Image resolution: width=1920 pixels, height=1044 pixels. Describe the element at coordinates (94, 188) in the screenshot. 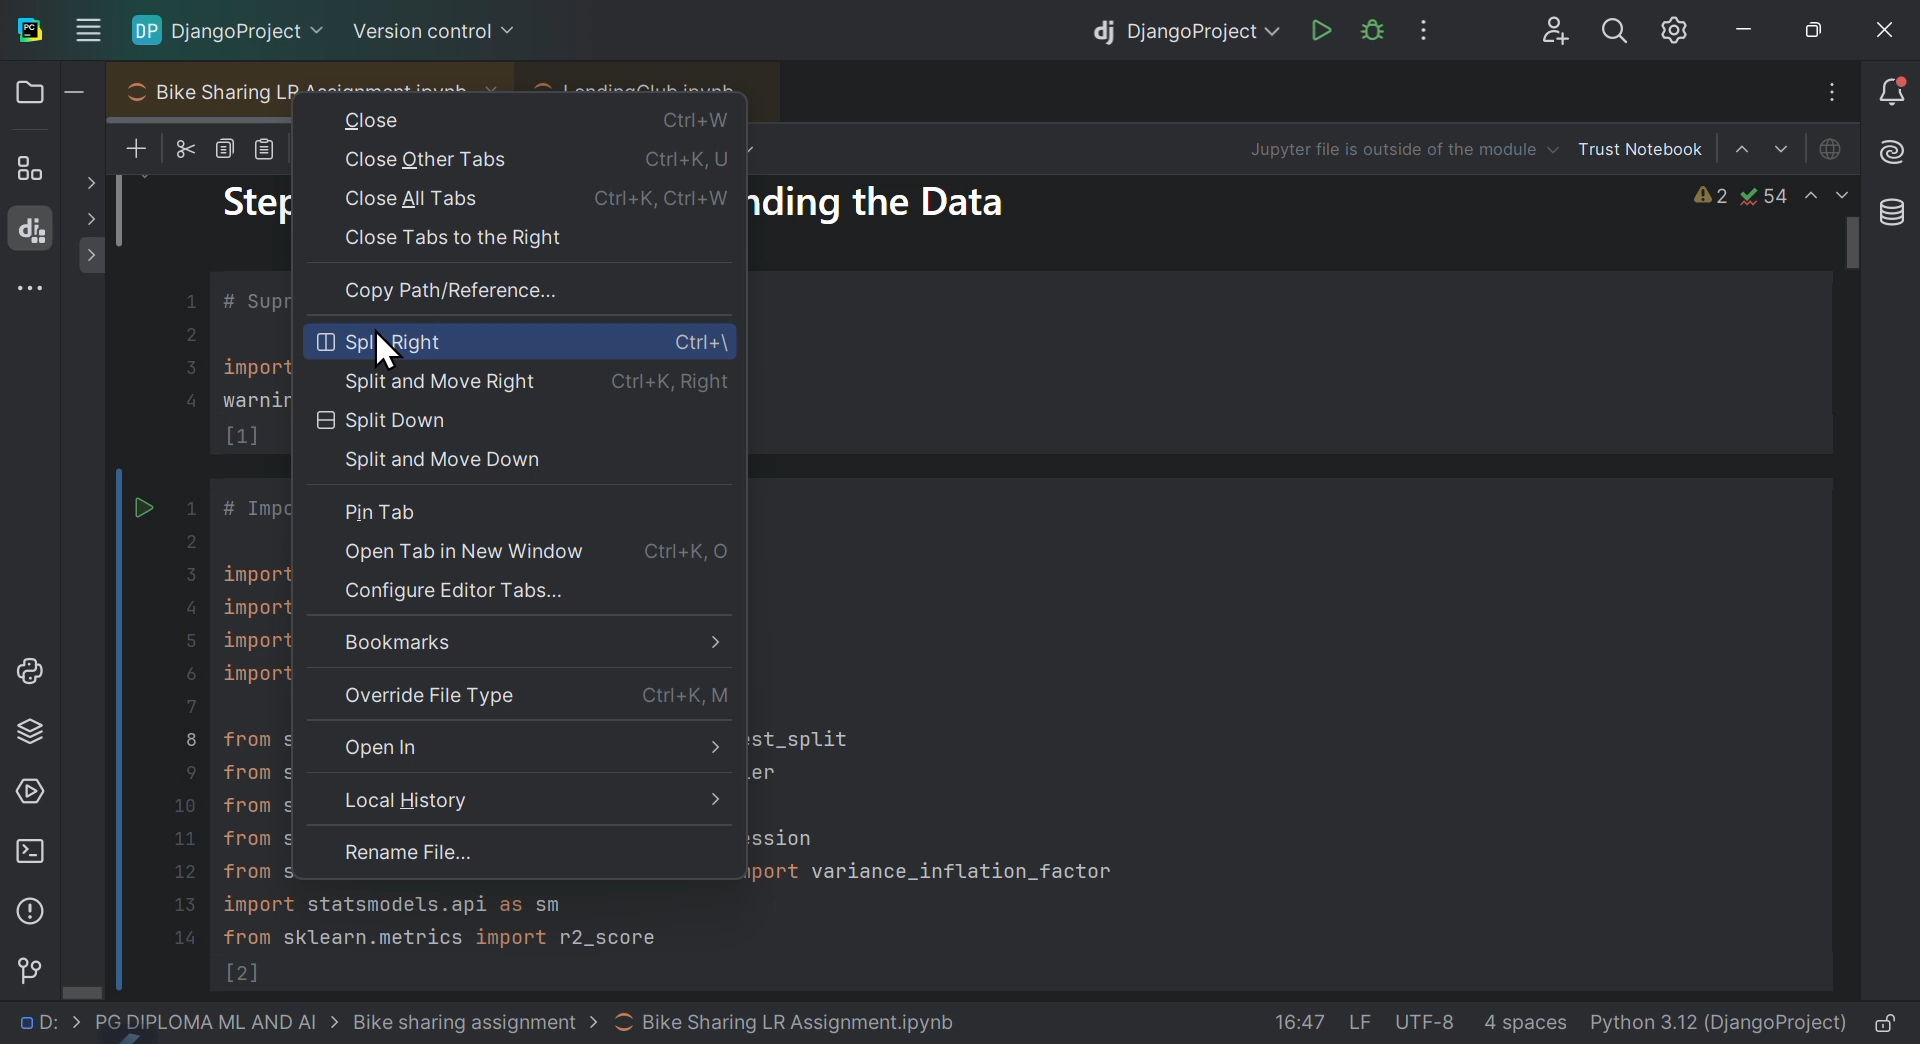

I see `show` at that location.